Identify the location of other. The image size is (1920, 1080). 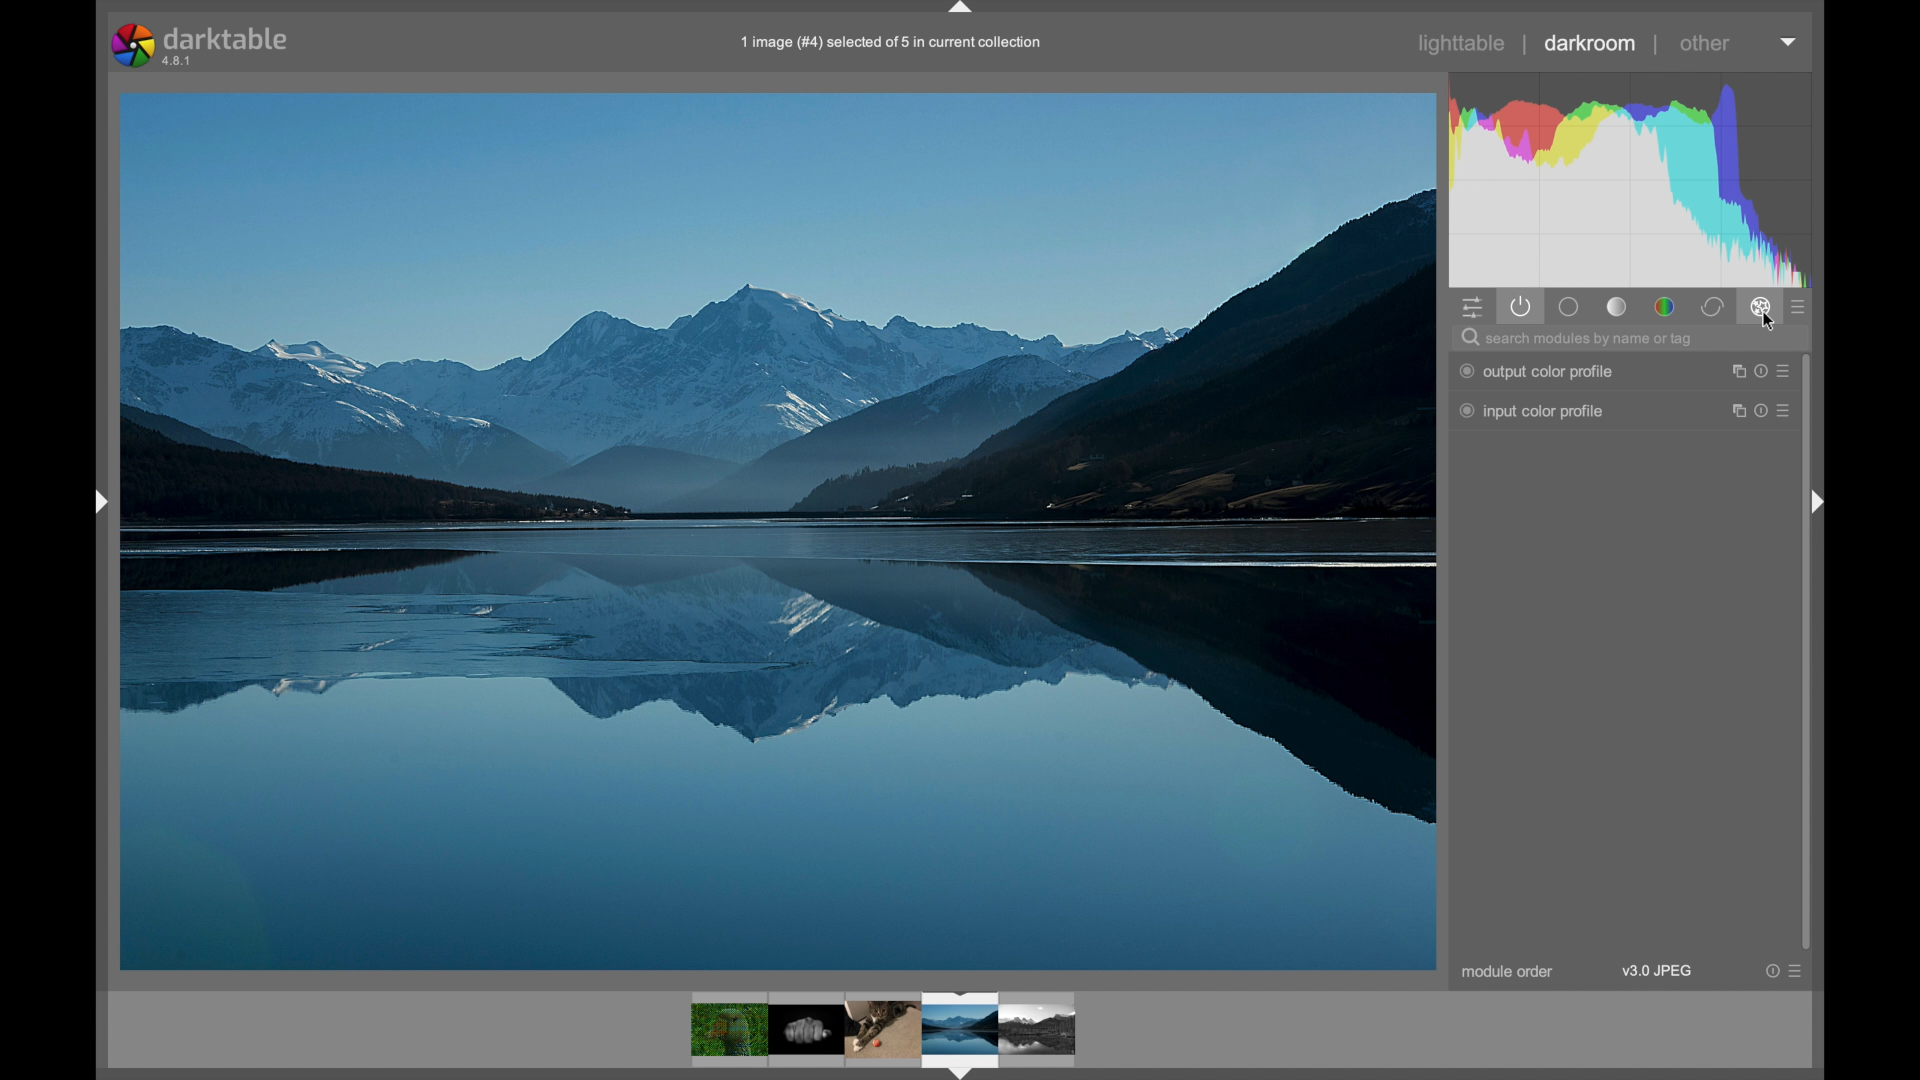
(1705, 44).